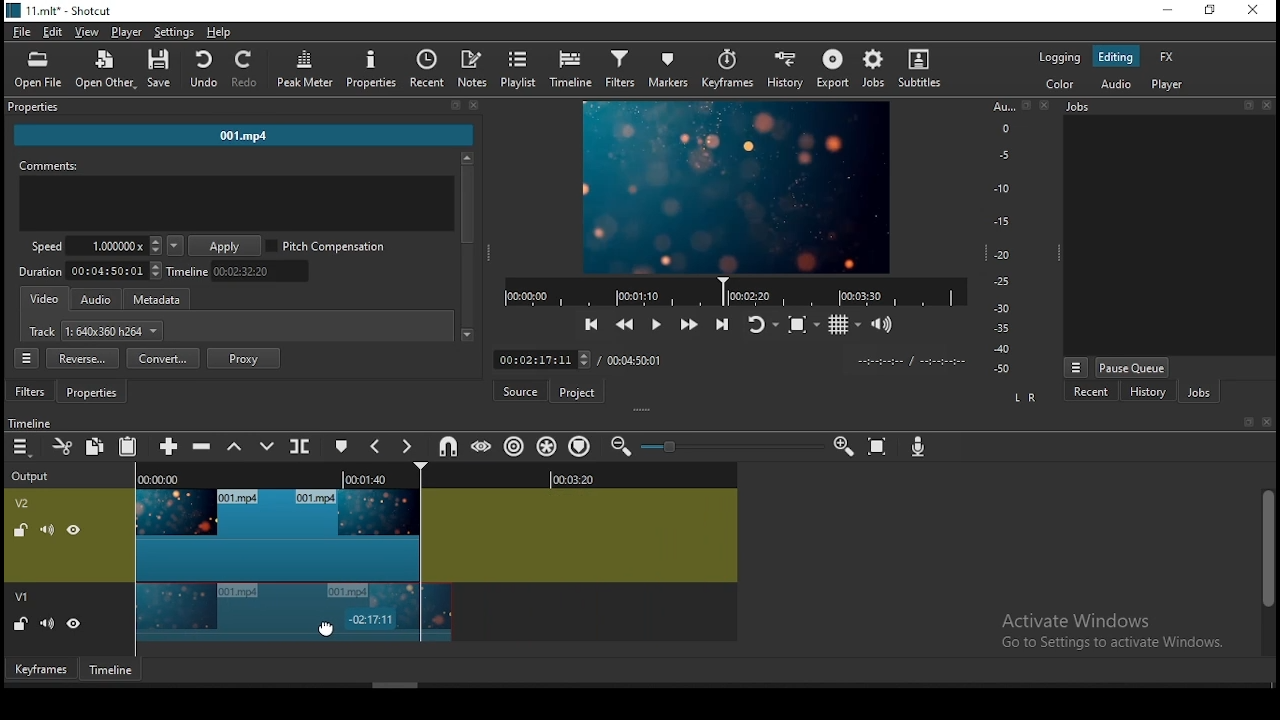 The image size is (1280, 720). I want to click on editing, so click(1115, 57).